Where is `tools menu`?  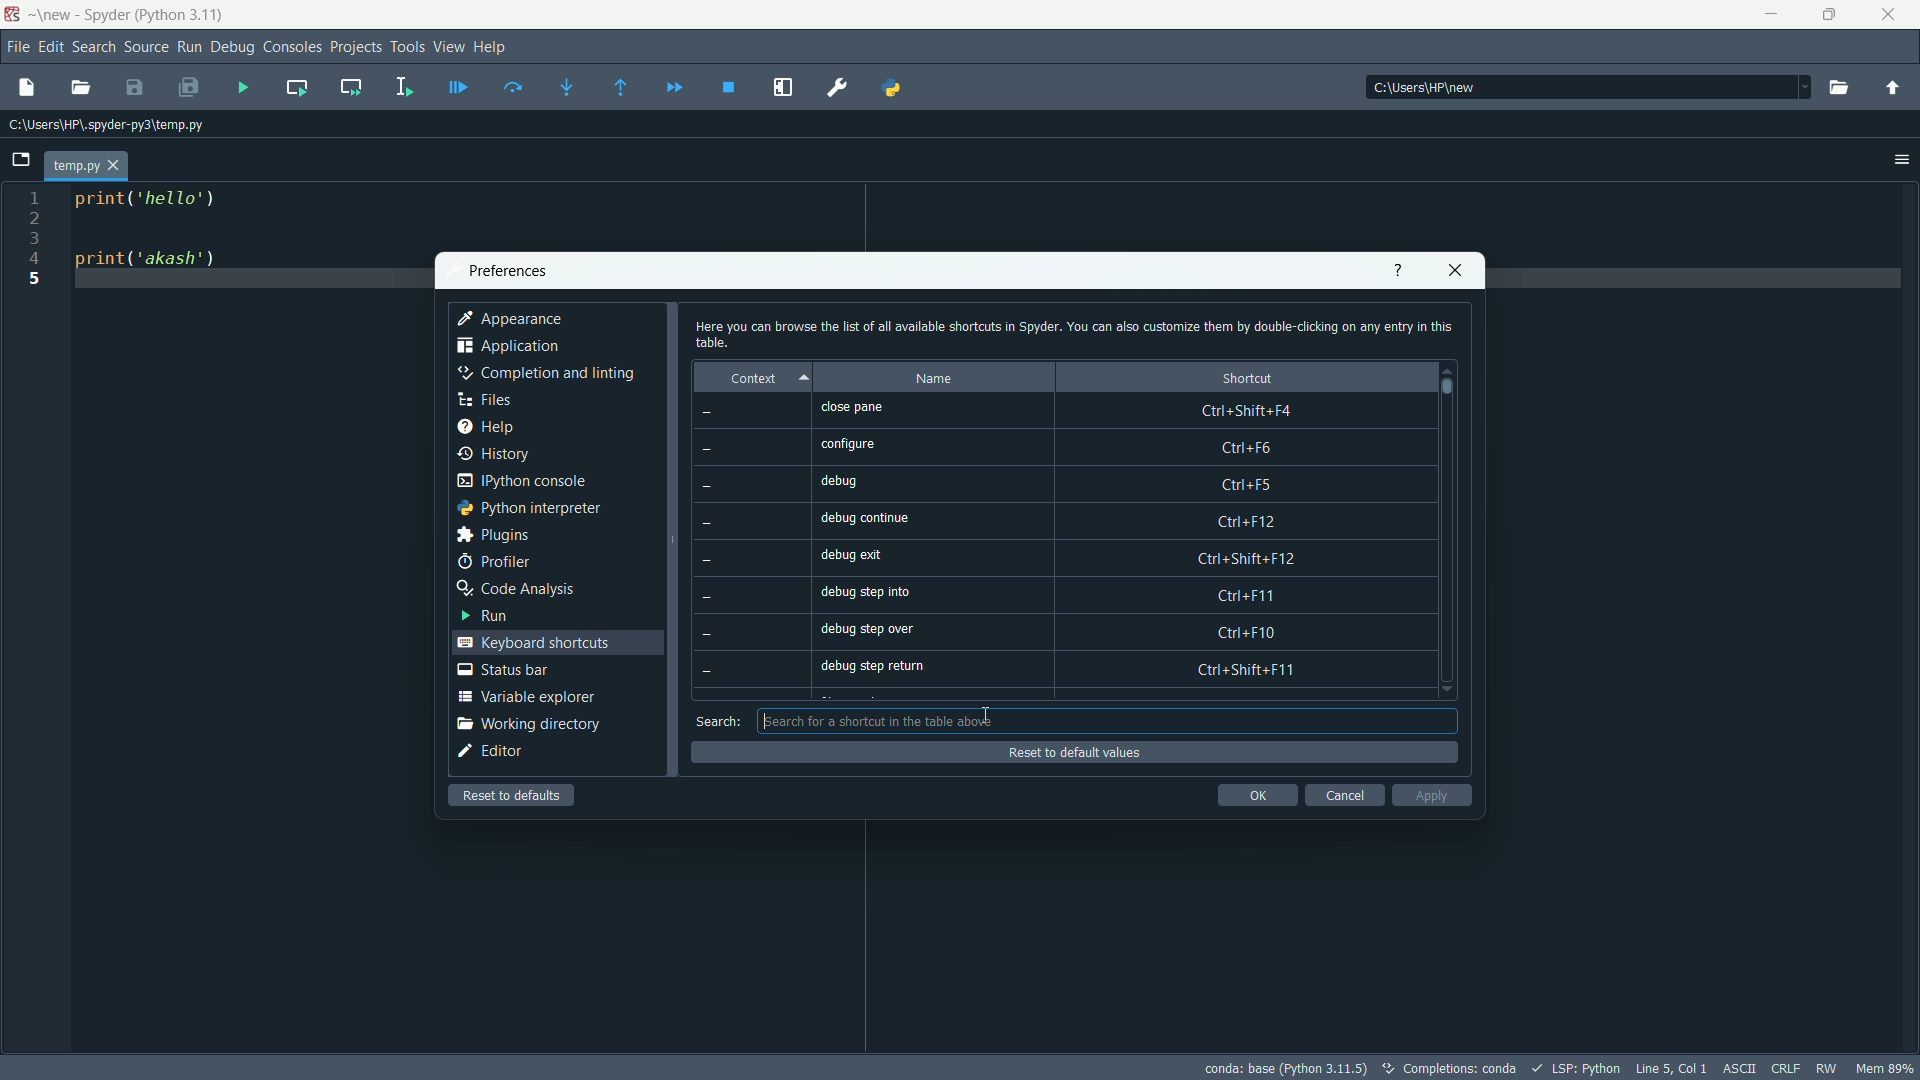
tools menu is located at coordinates (409, 48).